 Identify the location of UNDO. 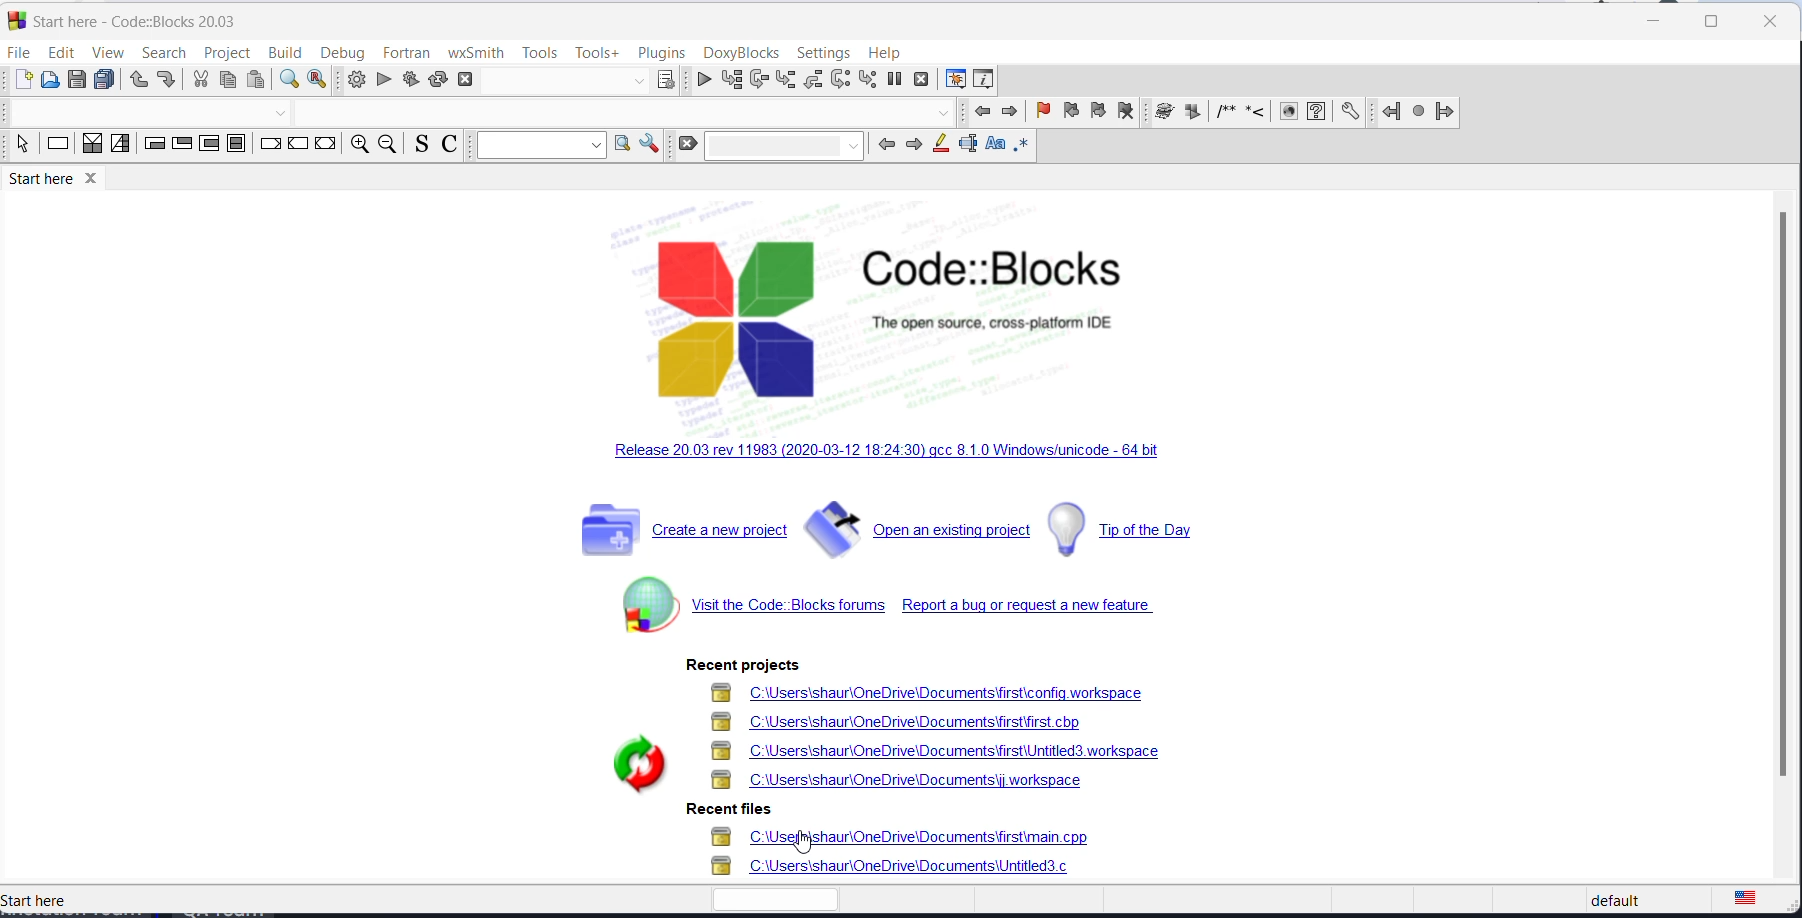
(137, 79).